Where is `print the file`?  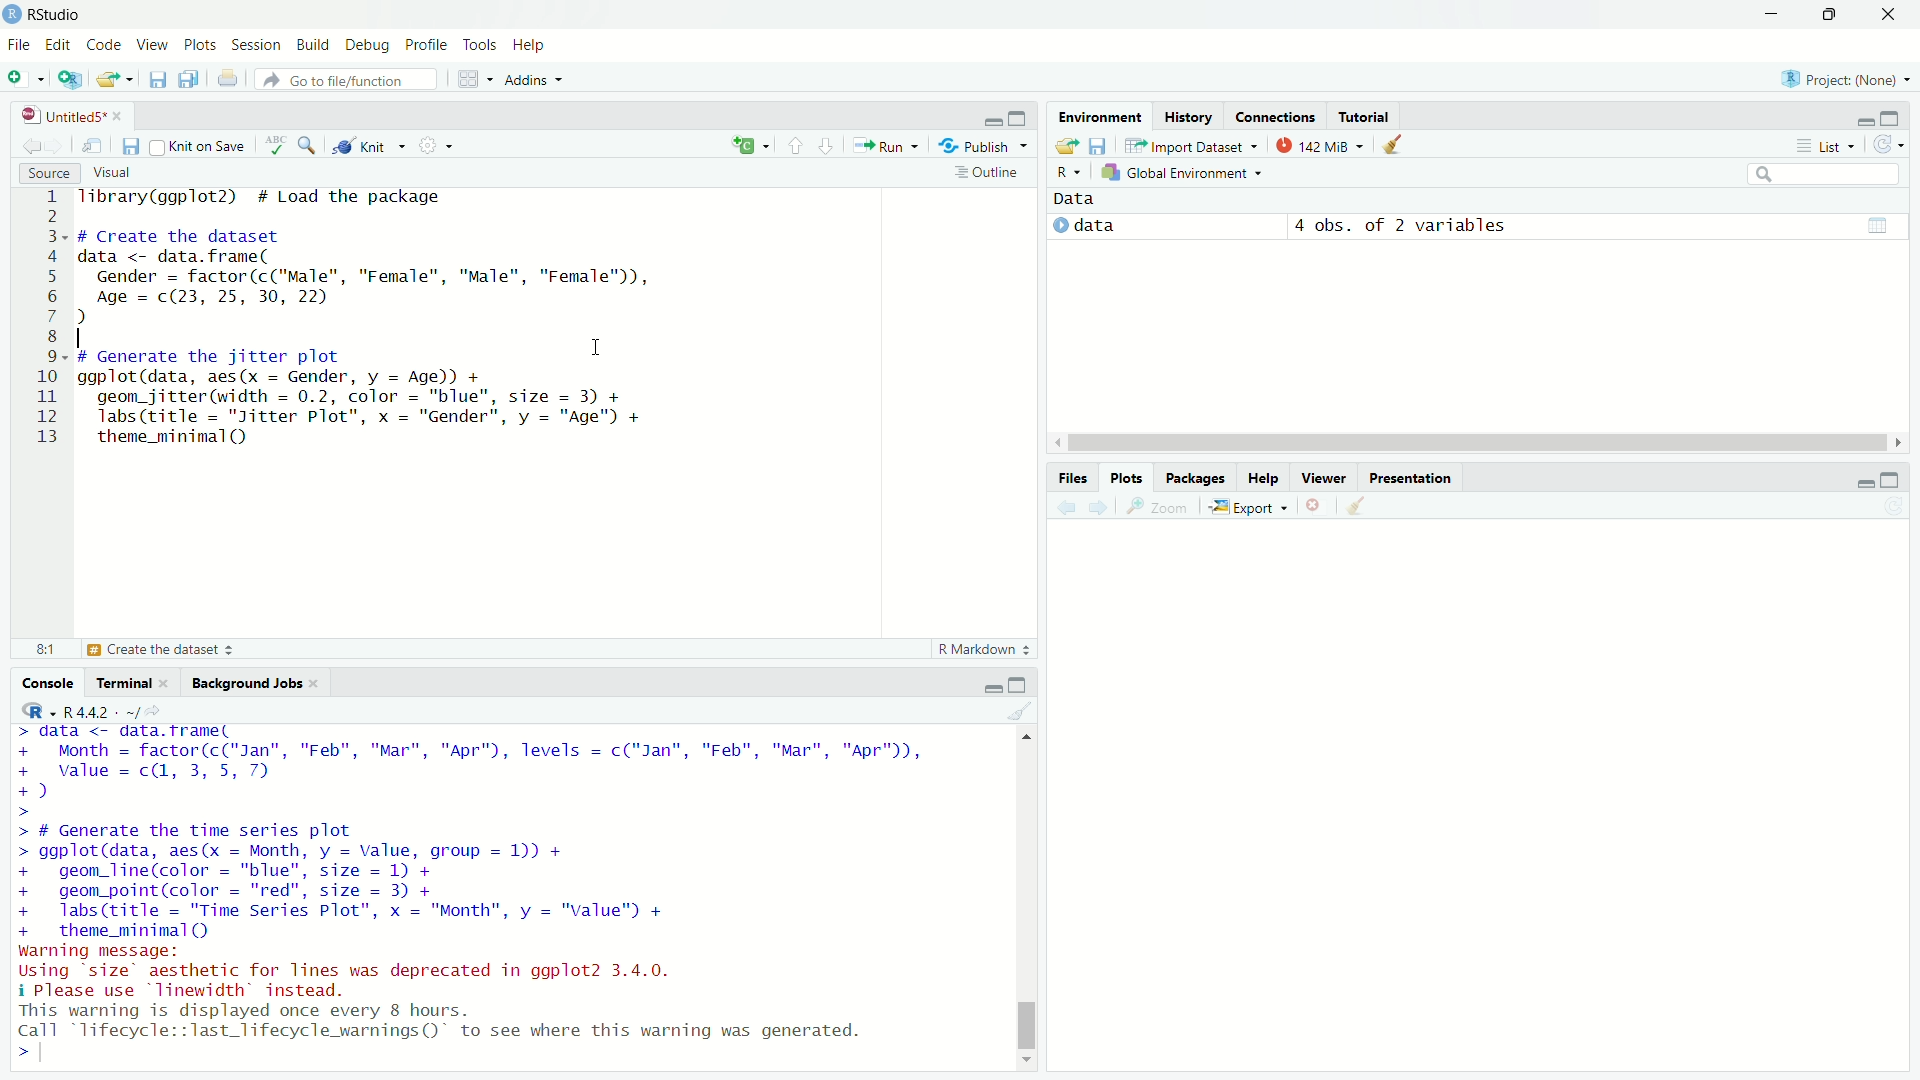 print the file is located at coordinates (225, 78).